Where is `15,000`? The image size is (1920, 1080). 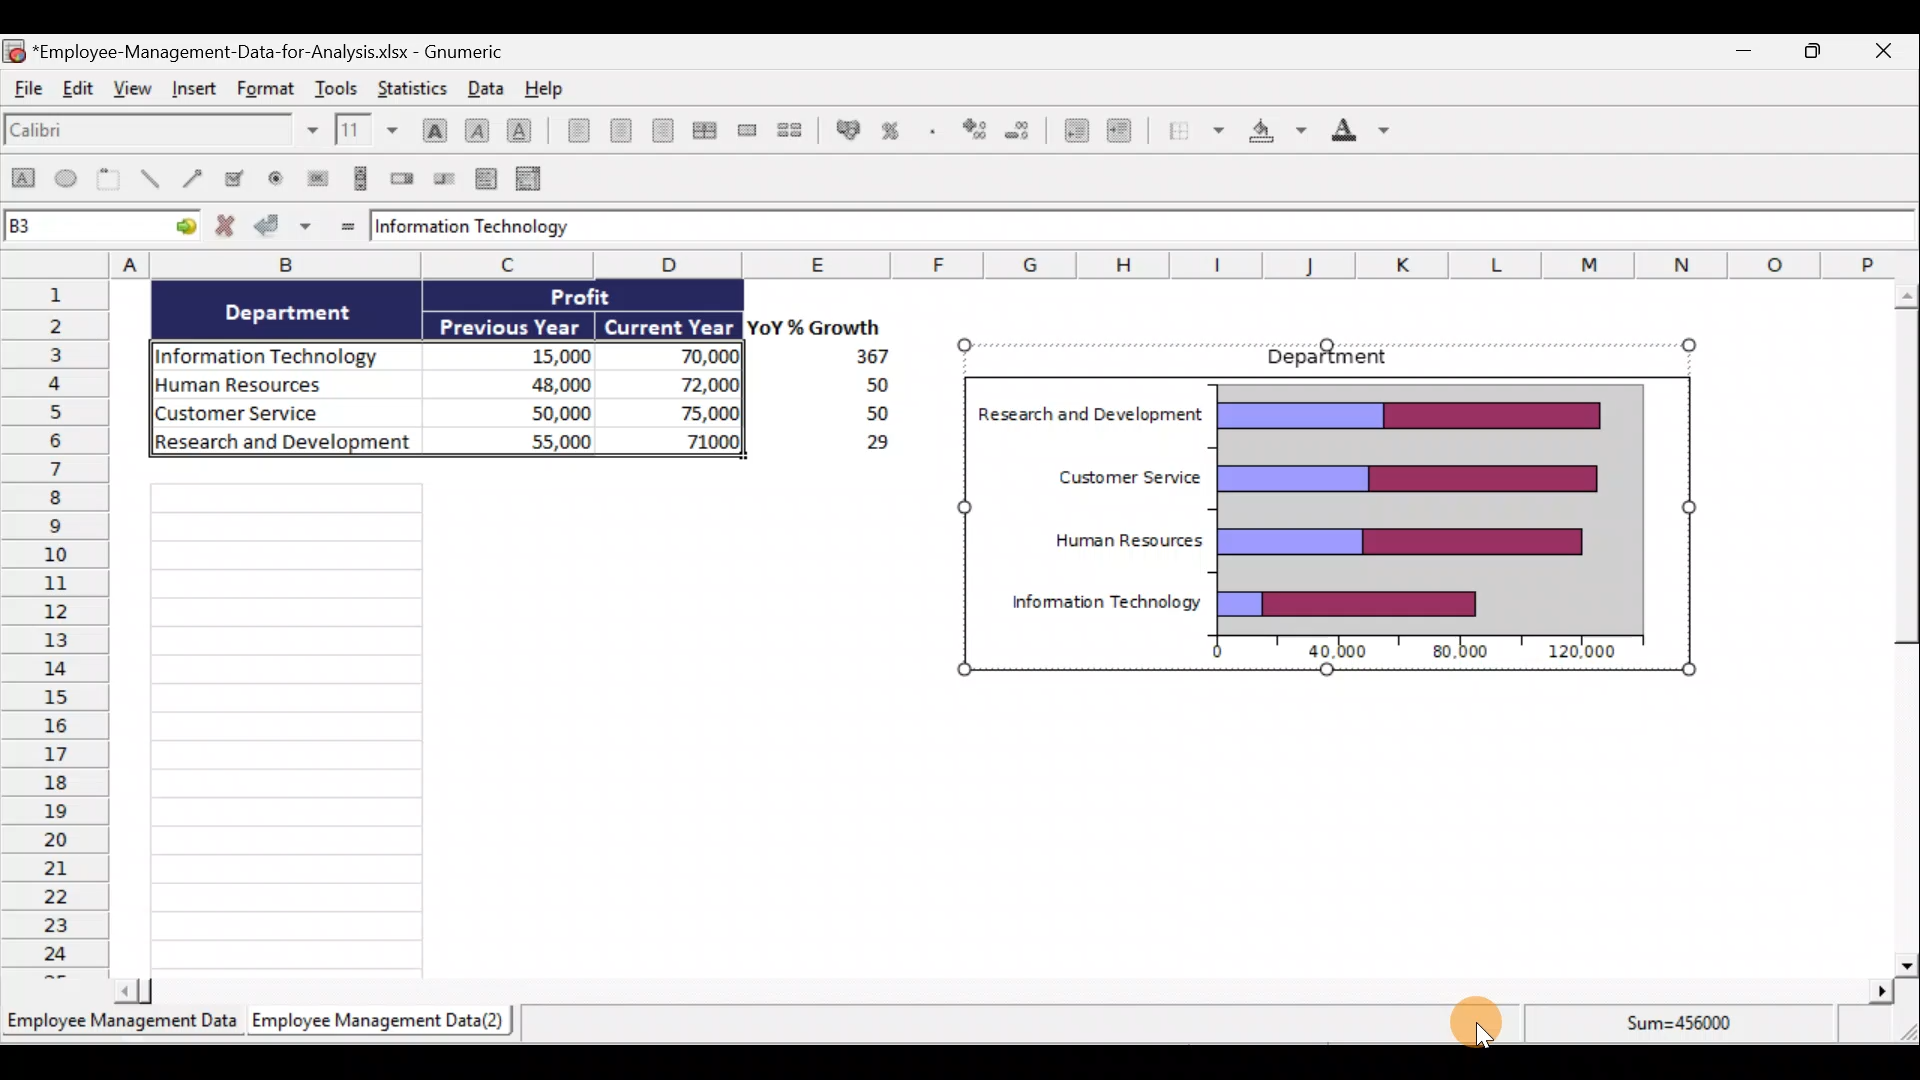
15,000 is located at coordinates (544, 353).